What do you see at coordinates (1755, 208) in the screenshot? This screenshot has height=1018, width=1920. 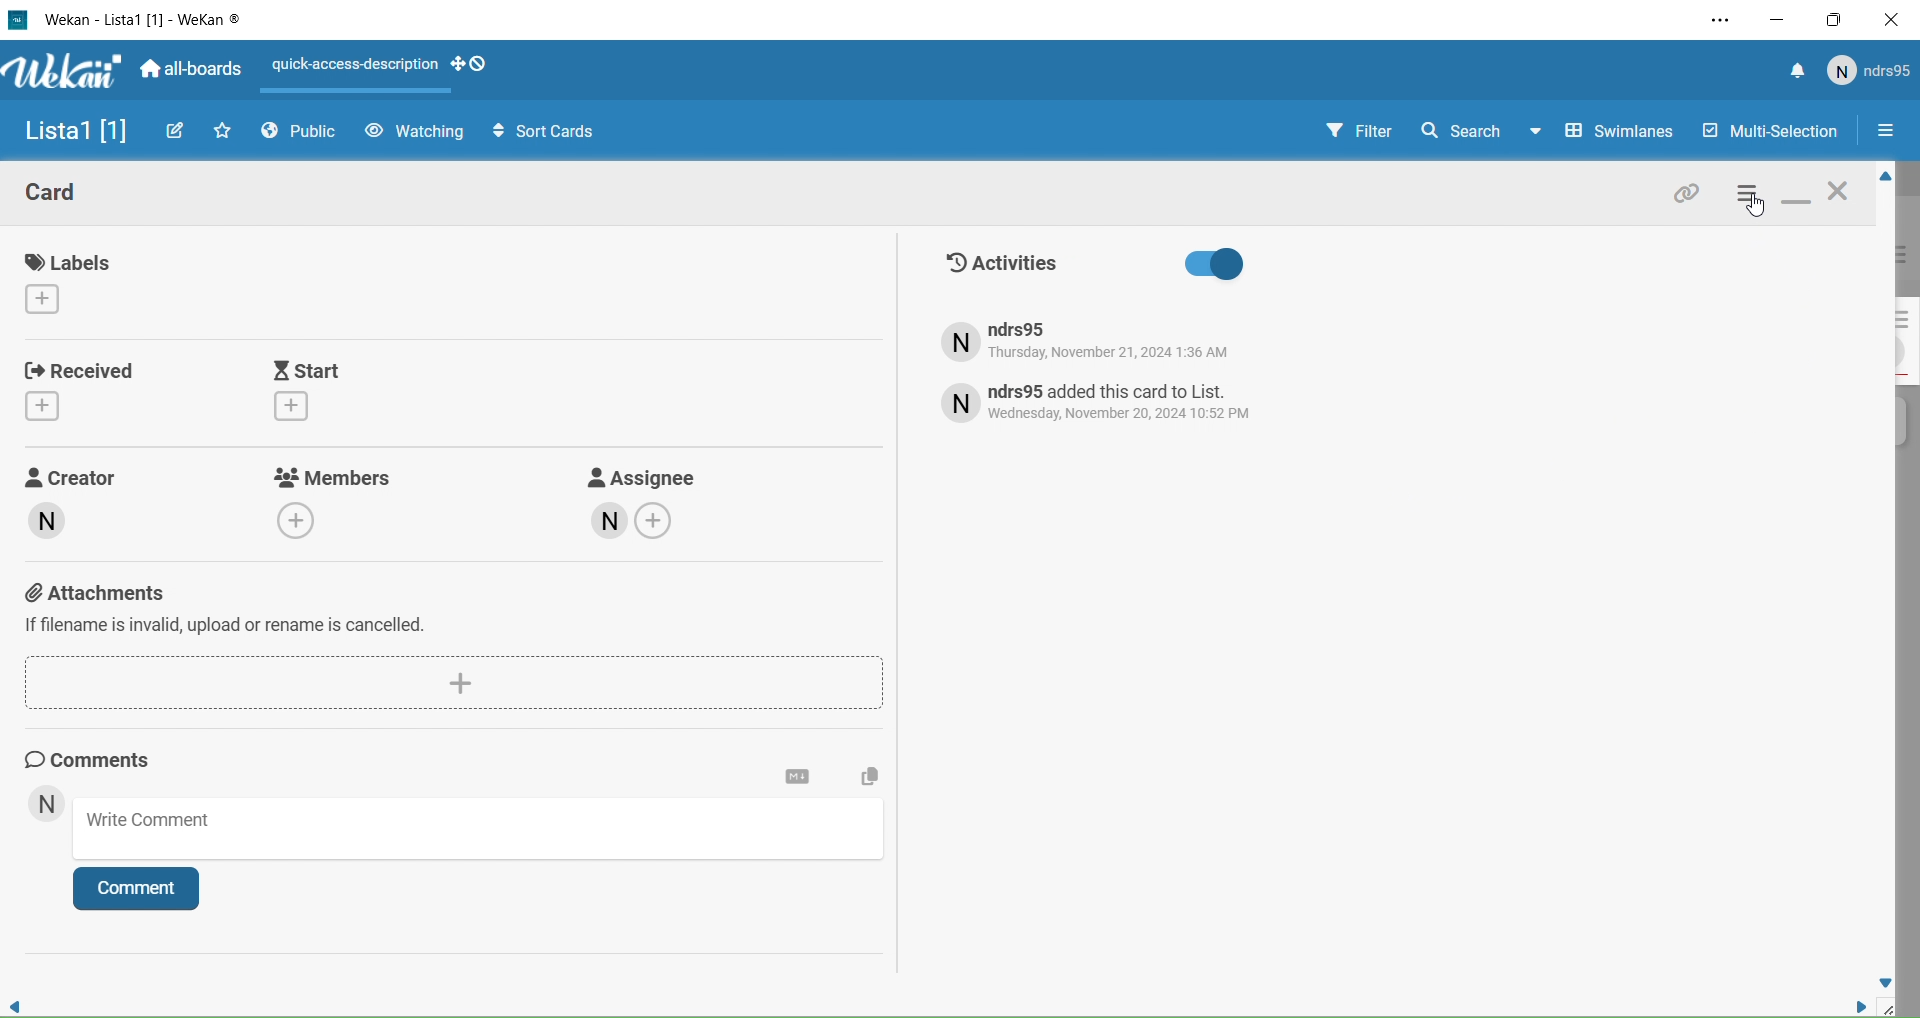 I see `cursor` at bounding box center [1755, 208].